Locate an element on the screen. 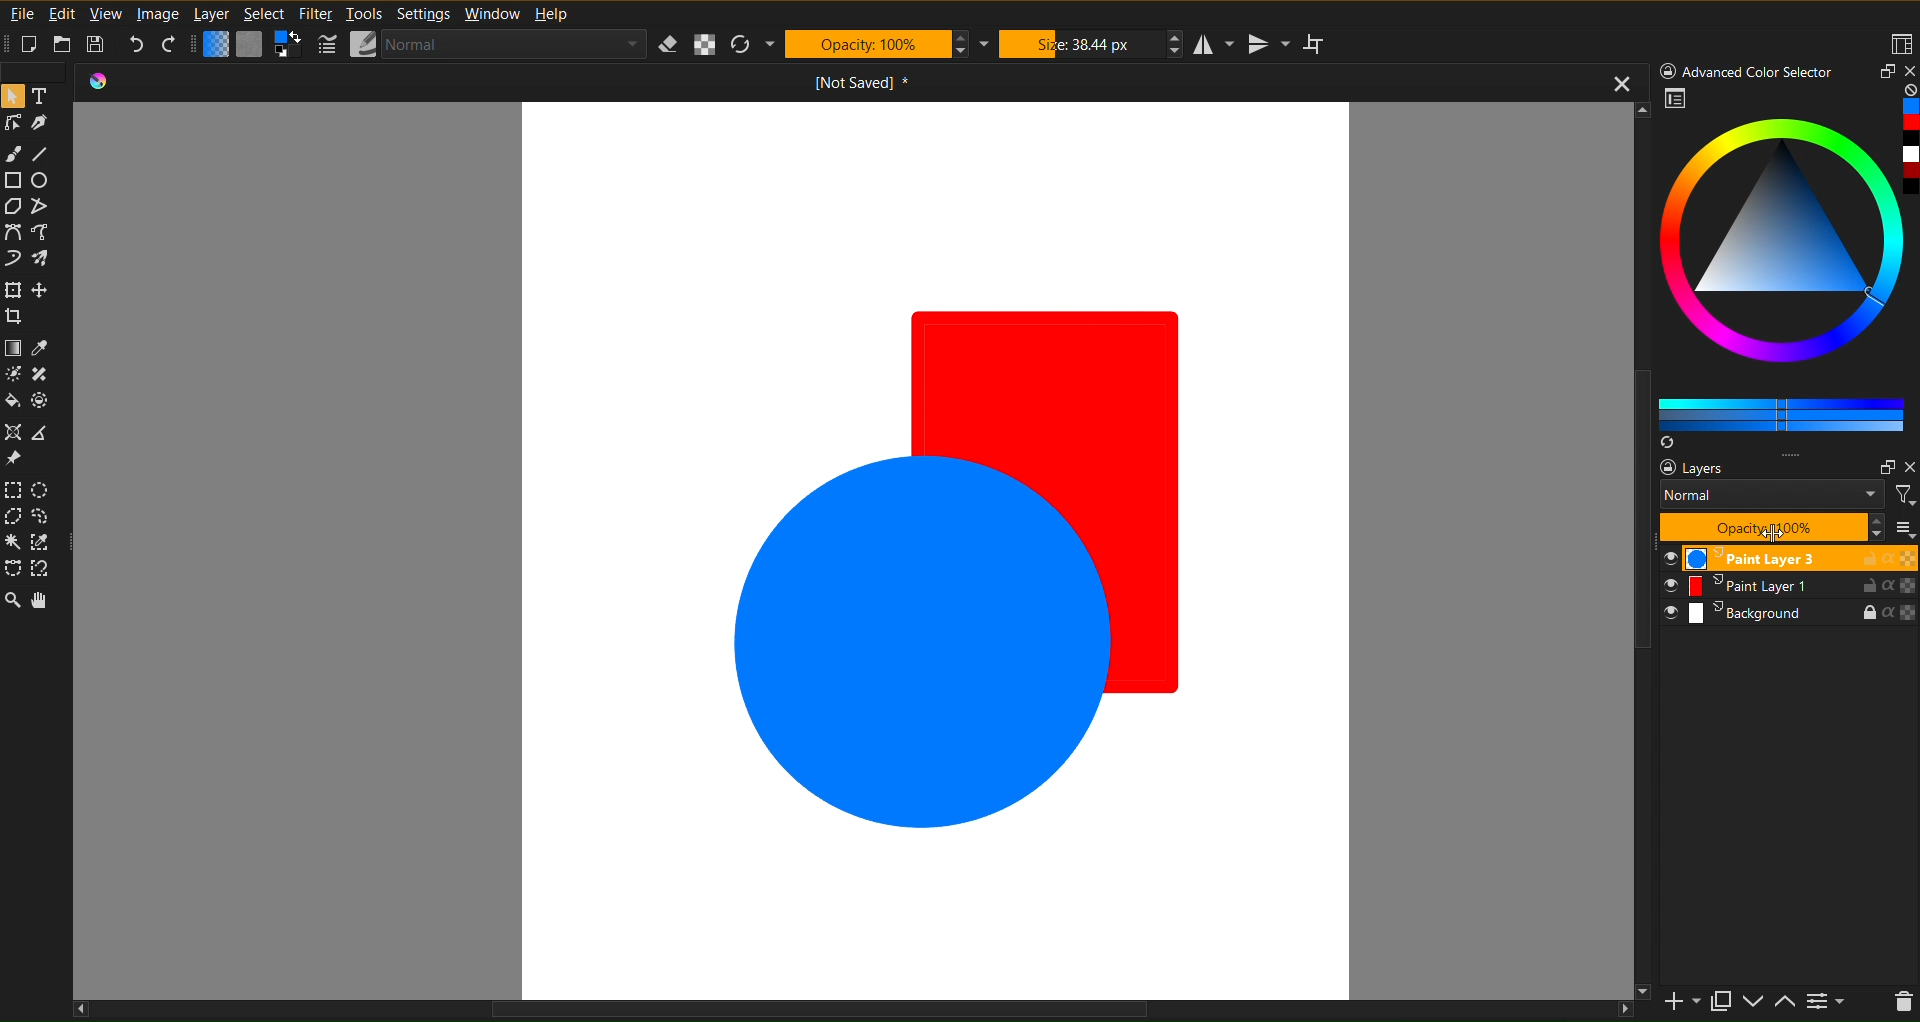  Advanced Color Selector is located at coordinates (1745, 70).